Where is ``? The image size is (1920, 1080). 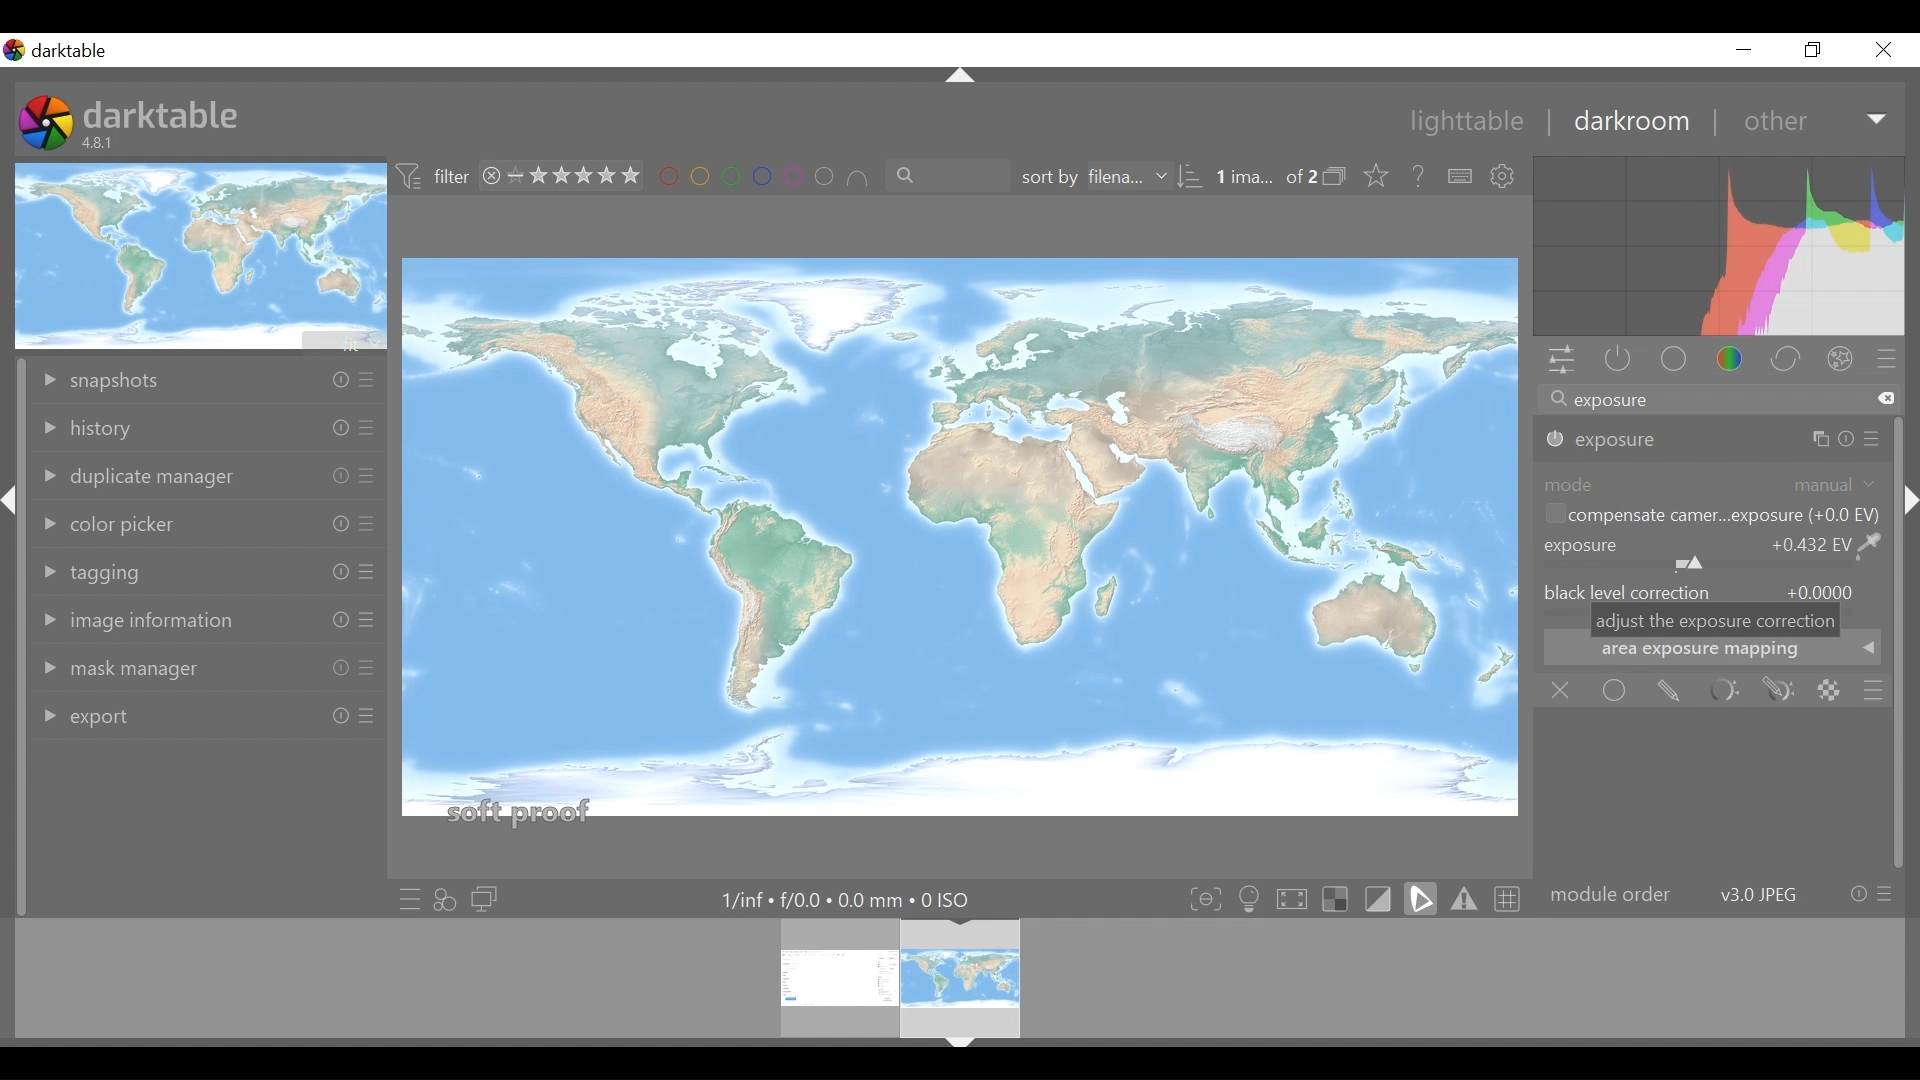  is located at coordinates (329, 620).